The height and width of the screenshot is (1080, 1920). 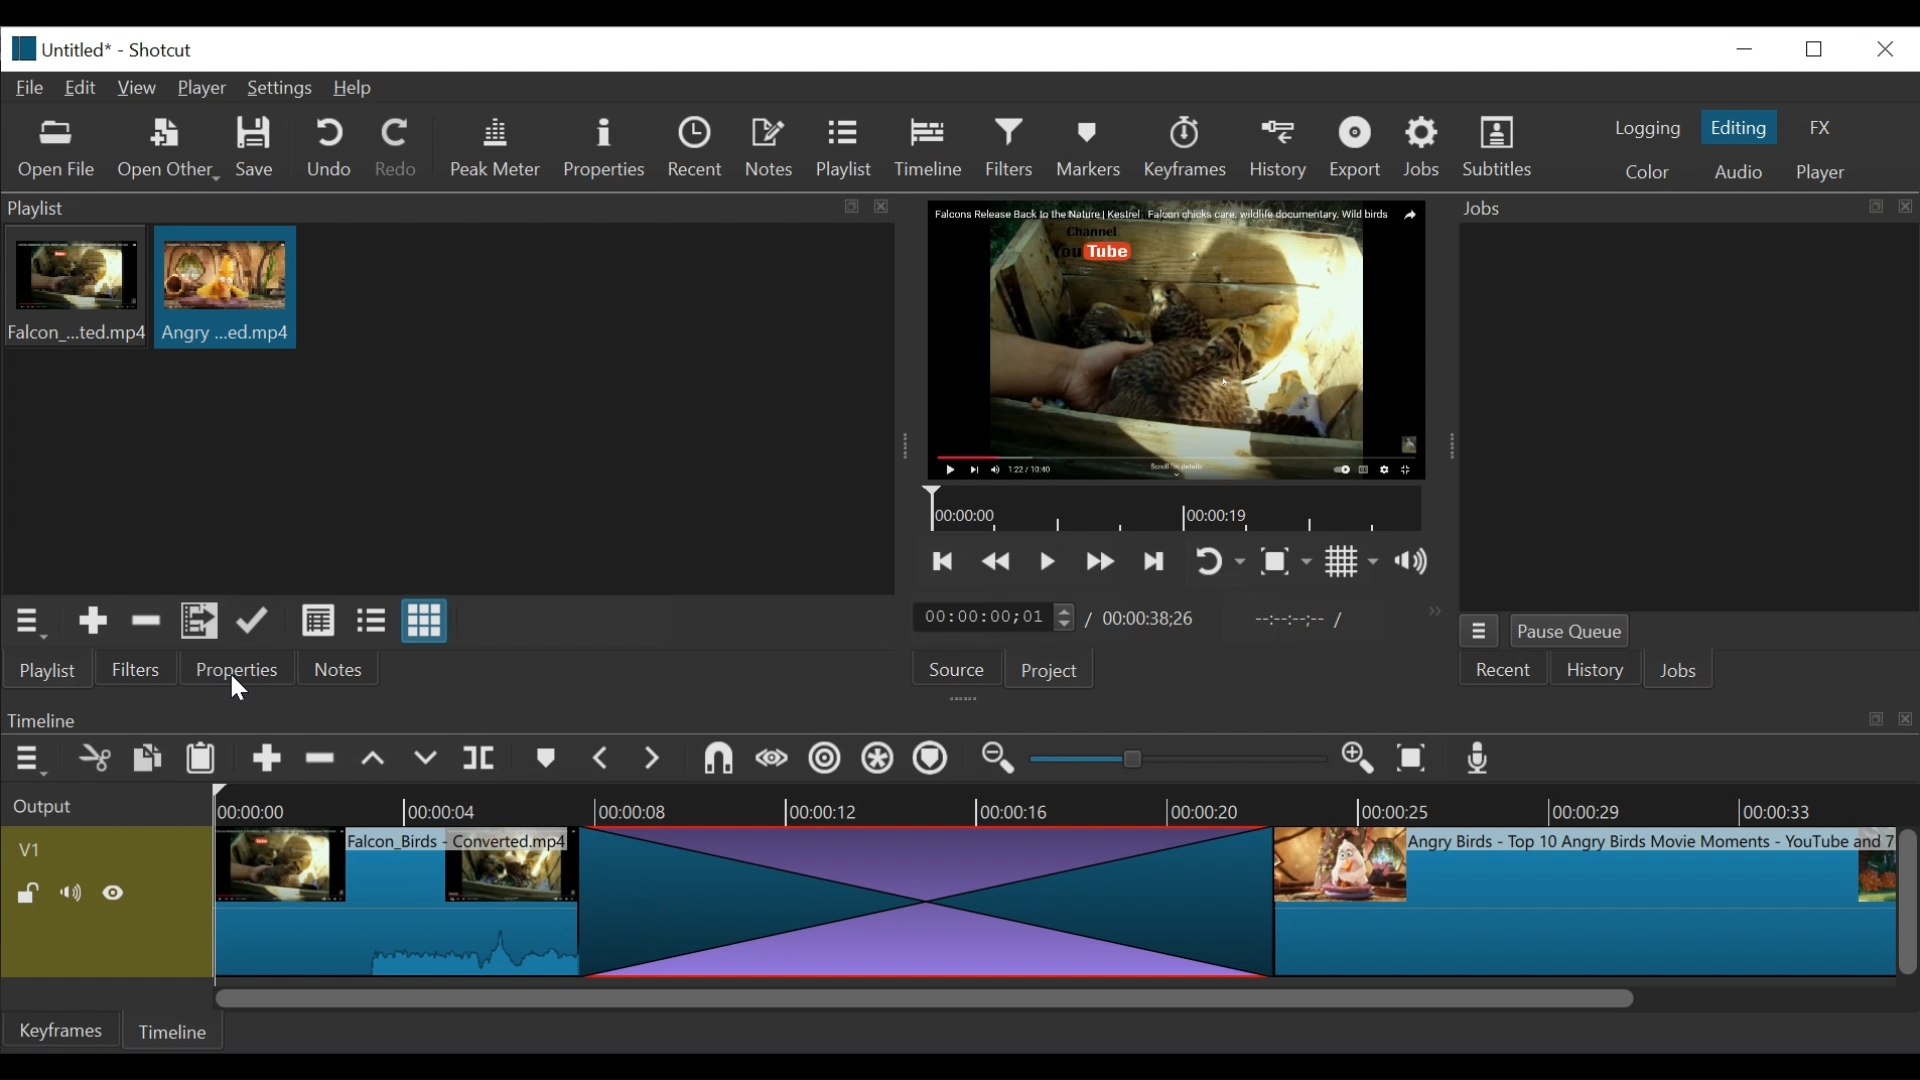 I want to click on Total duration, so click(x=1155, y=618).